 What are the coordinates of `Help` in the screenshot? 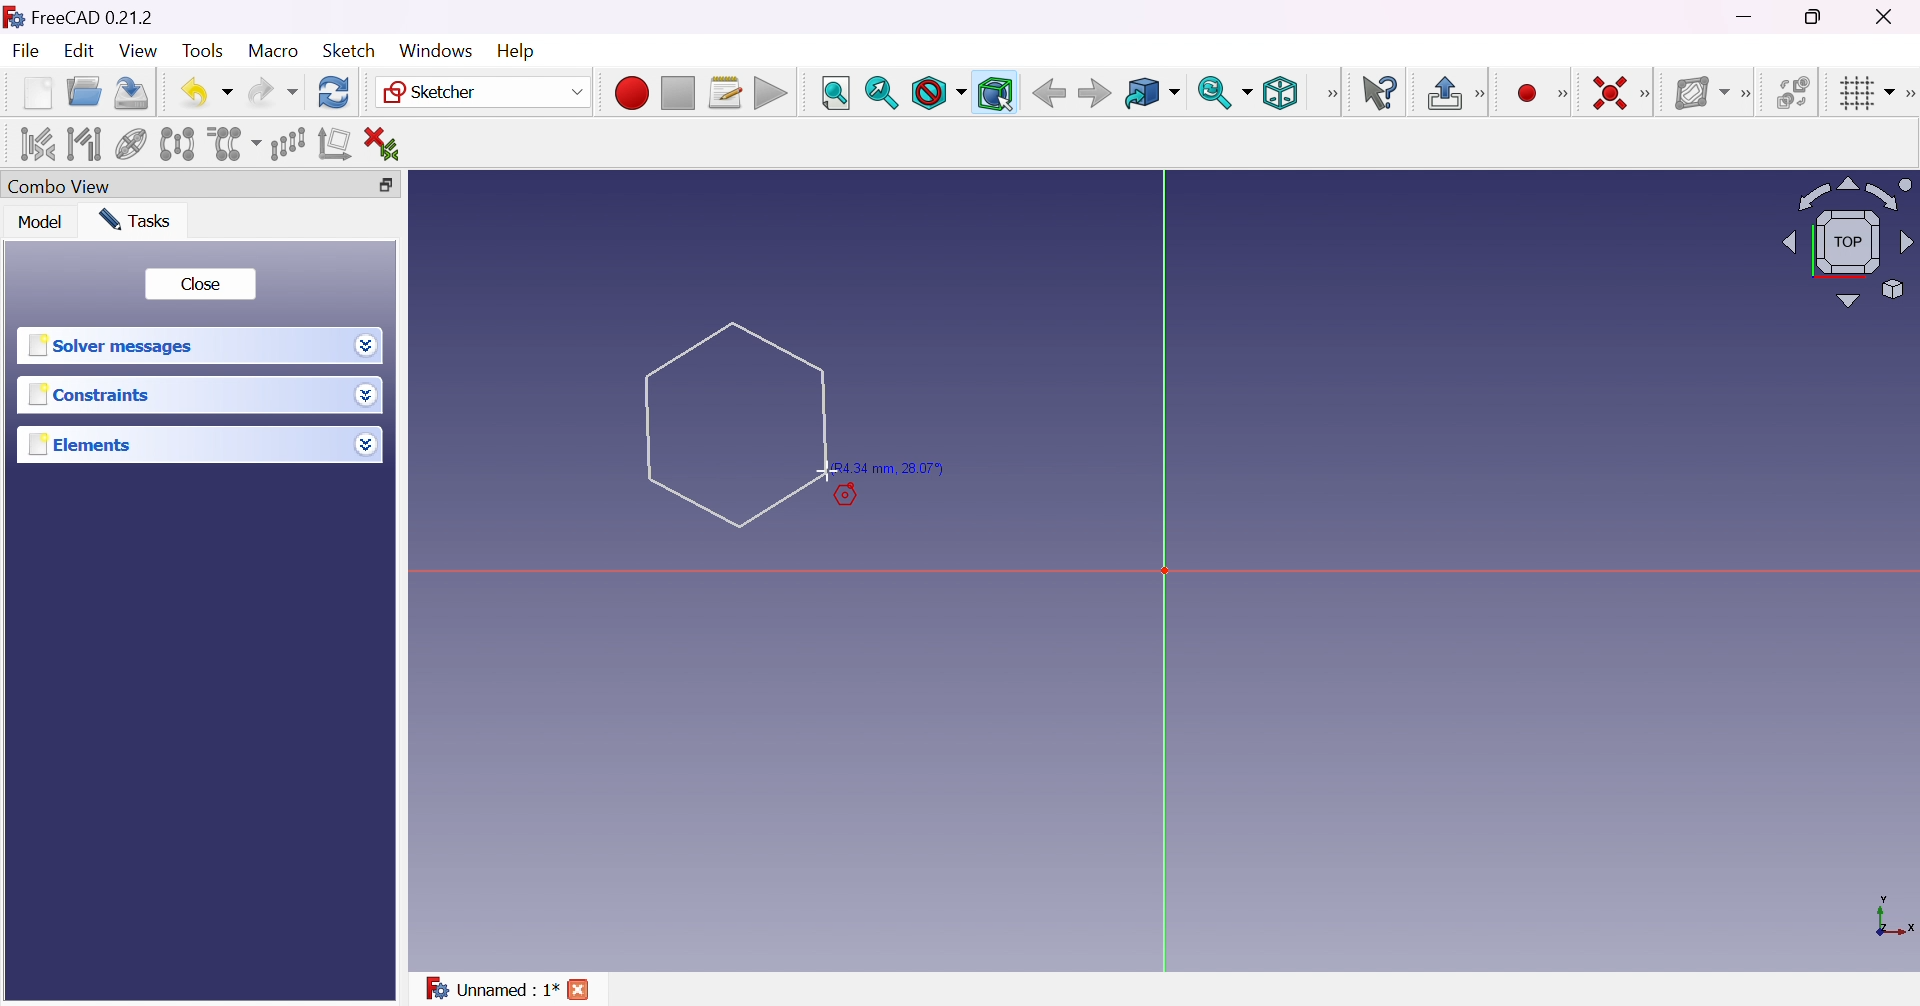 It's located at (519, 52).